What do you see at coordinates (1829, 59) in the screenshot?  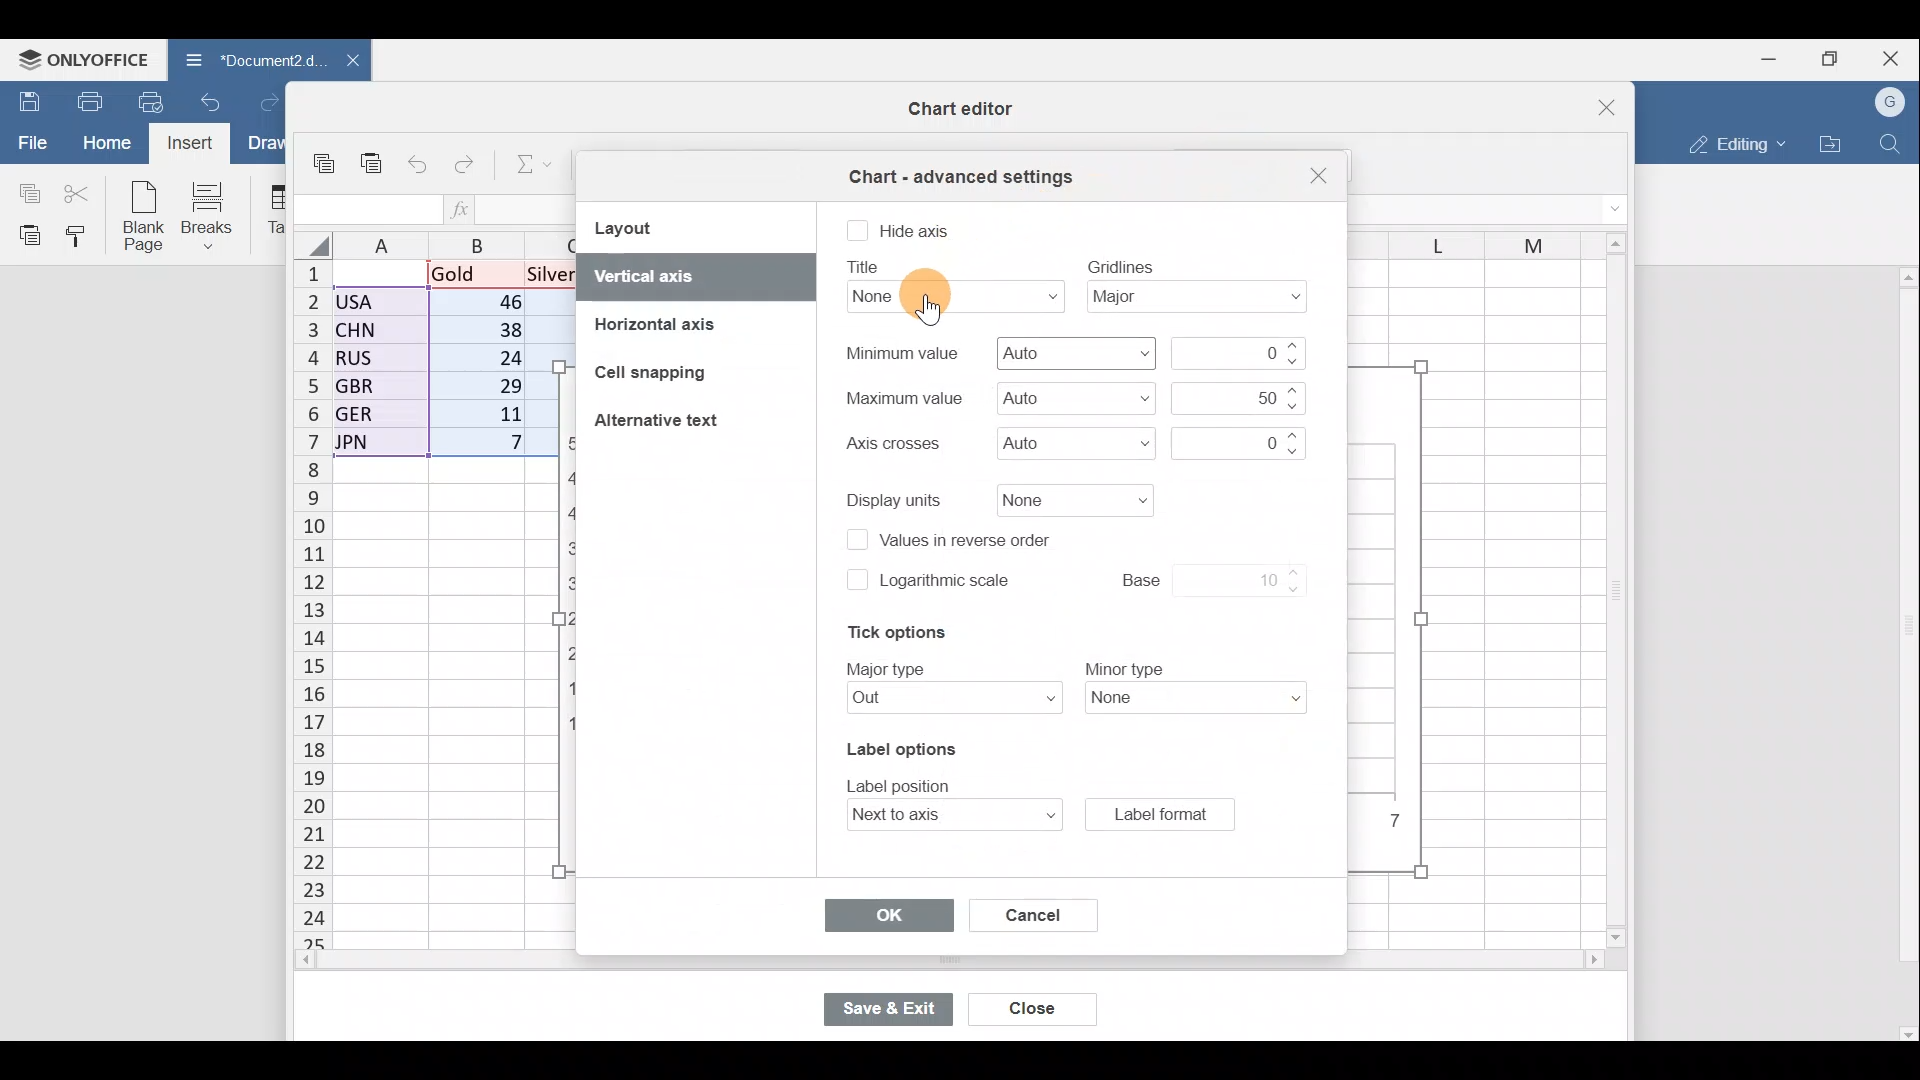 I see `Maximize` at bounding box center [1829, 59].